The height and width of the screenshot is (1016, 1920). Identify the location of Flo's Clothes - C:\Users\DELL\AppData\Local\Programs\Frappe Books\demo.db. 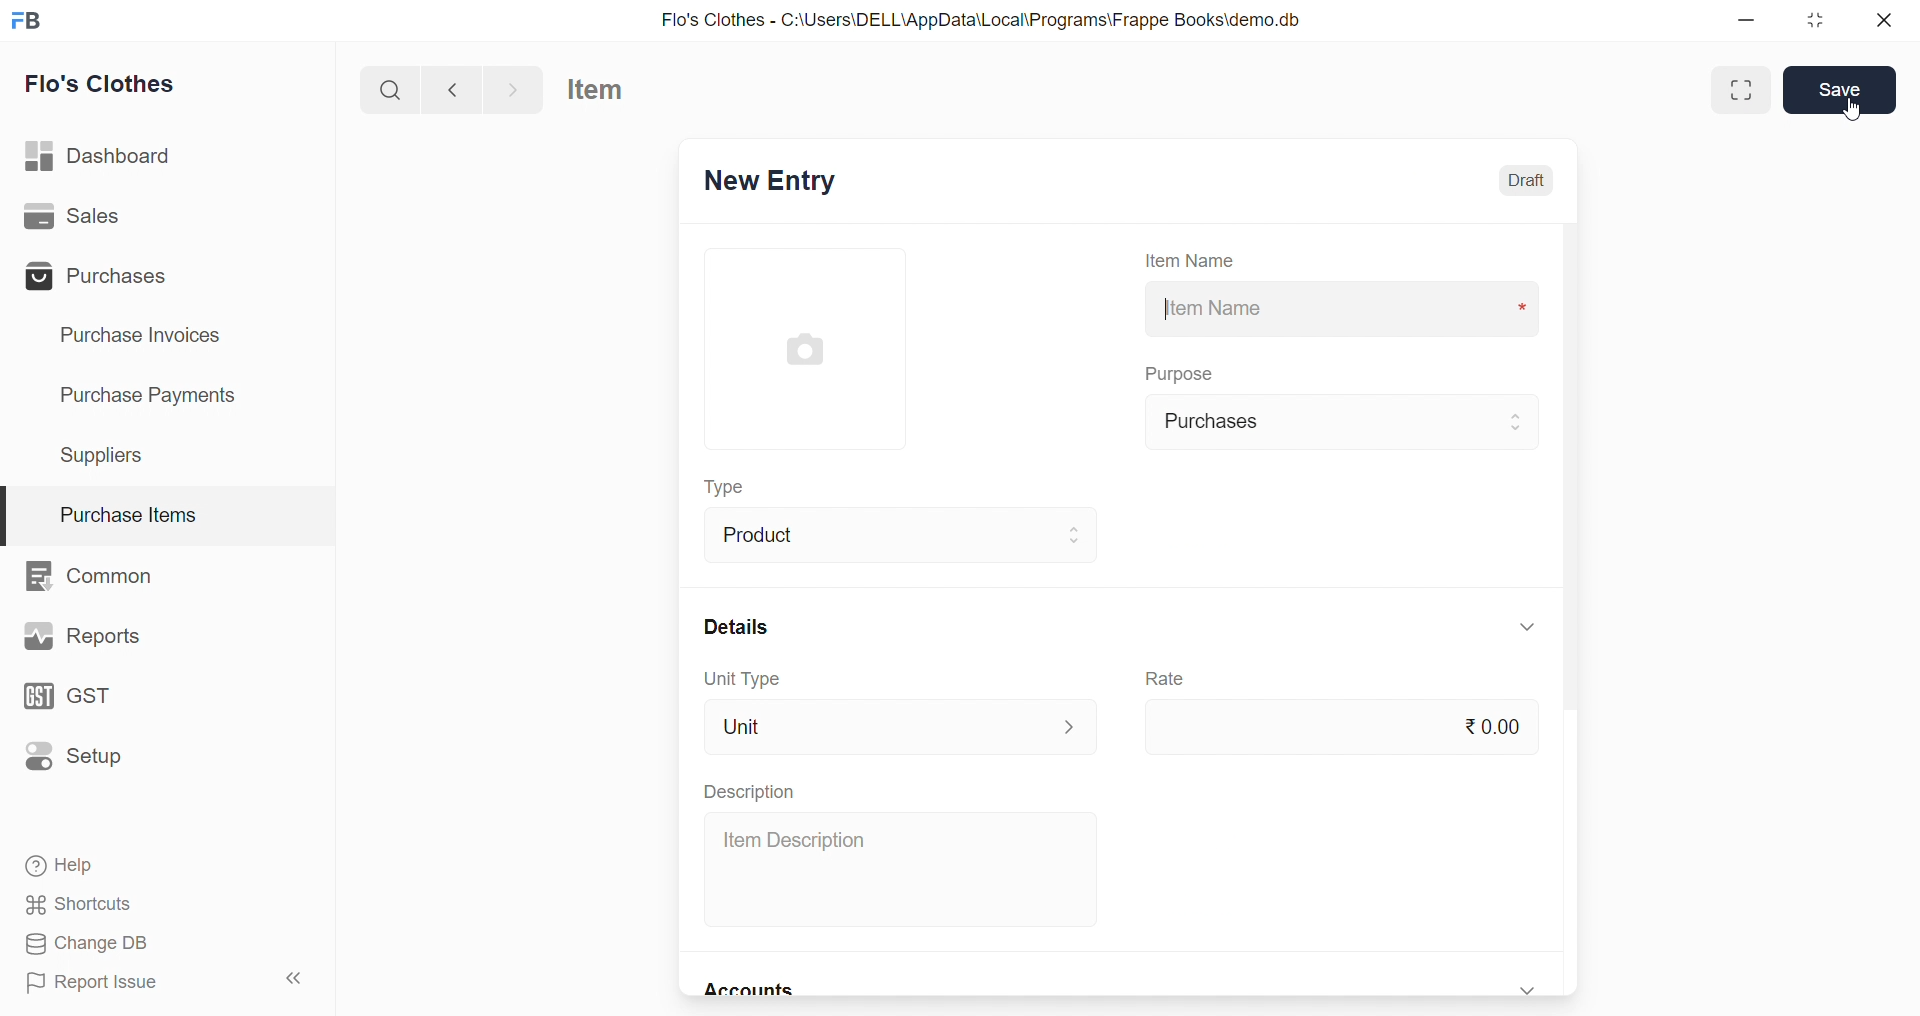
(982, 18).